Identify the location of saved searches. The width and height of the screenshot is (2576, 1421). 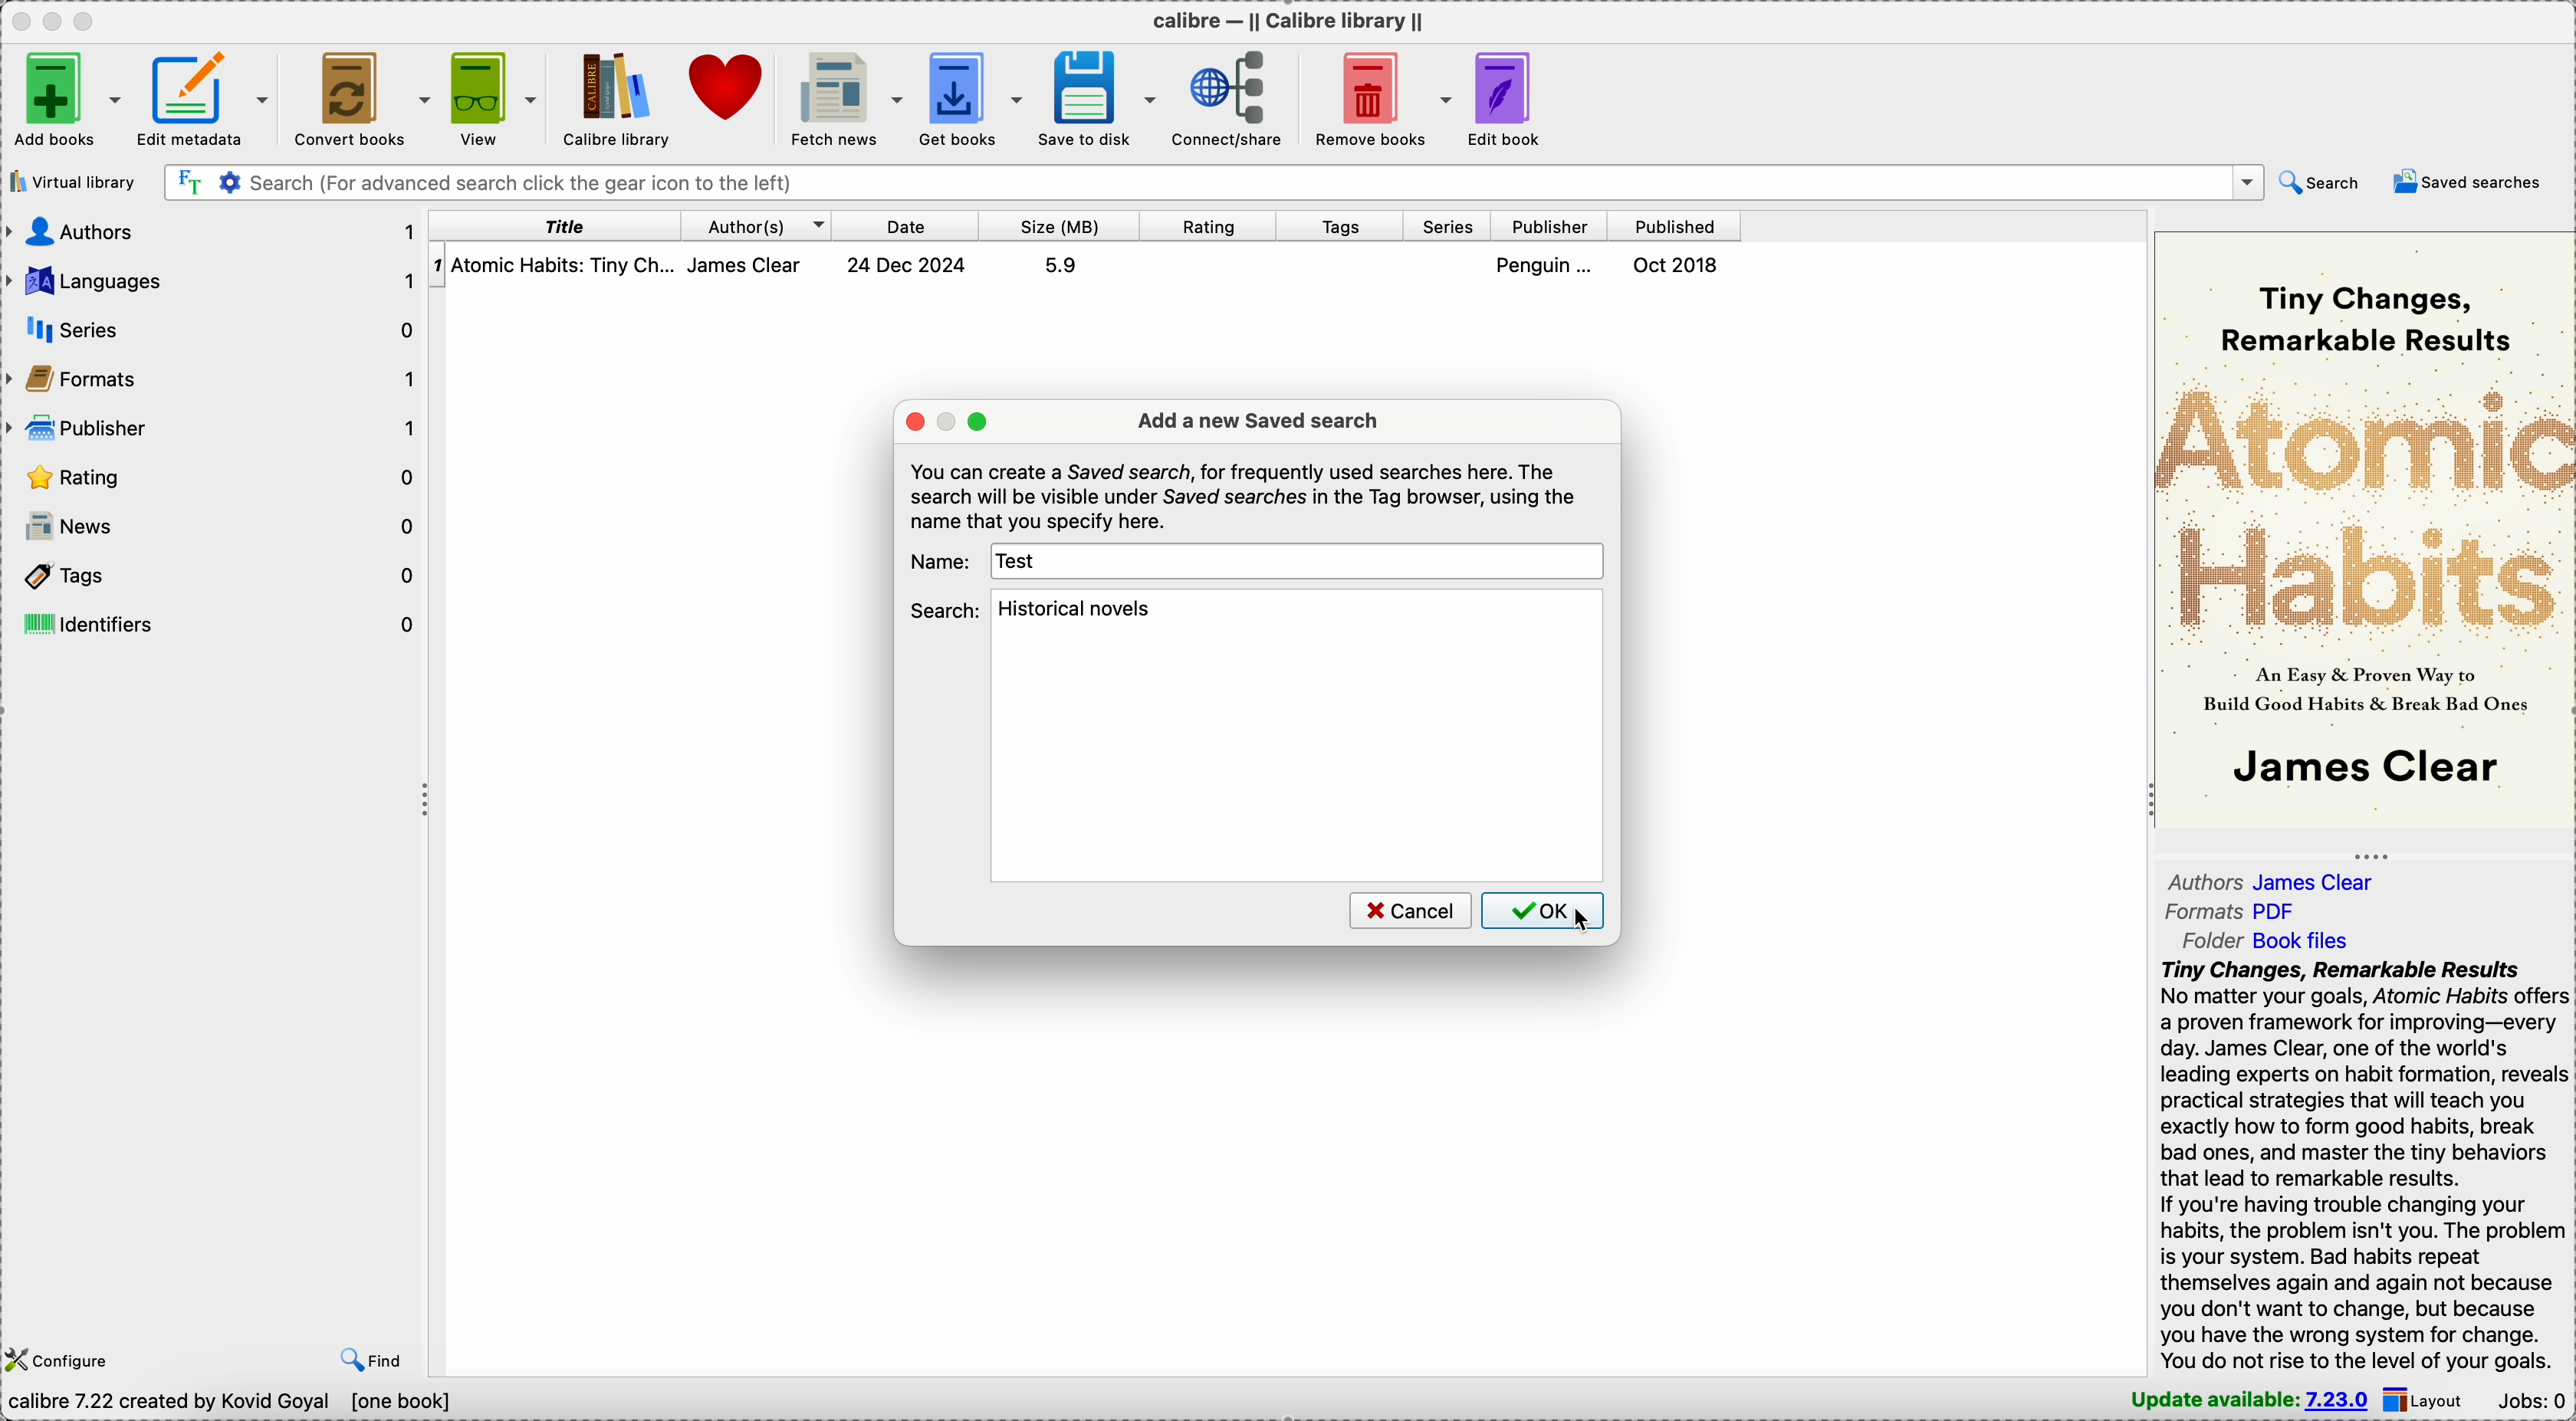
(2472, 182).